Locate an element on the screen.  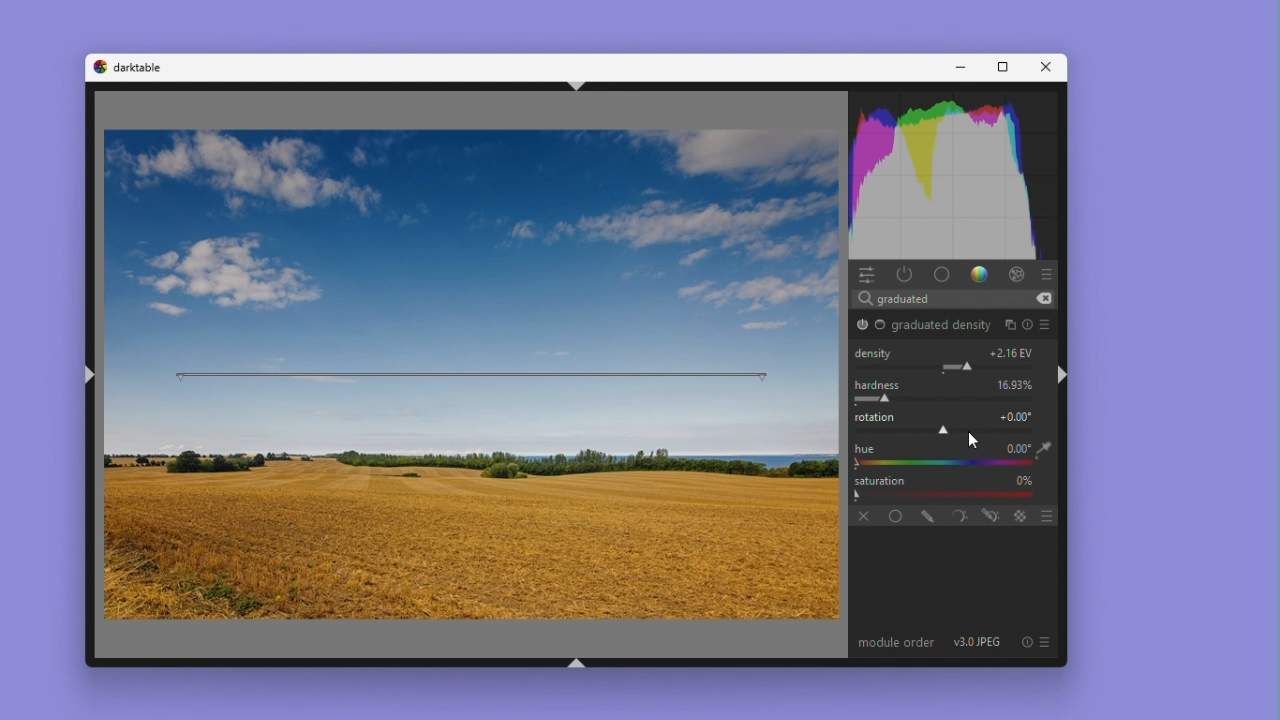
Saturation is located at coordinates (878, 481).